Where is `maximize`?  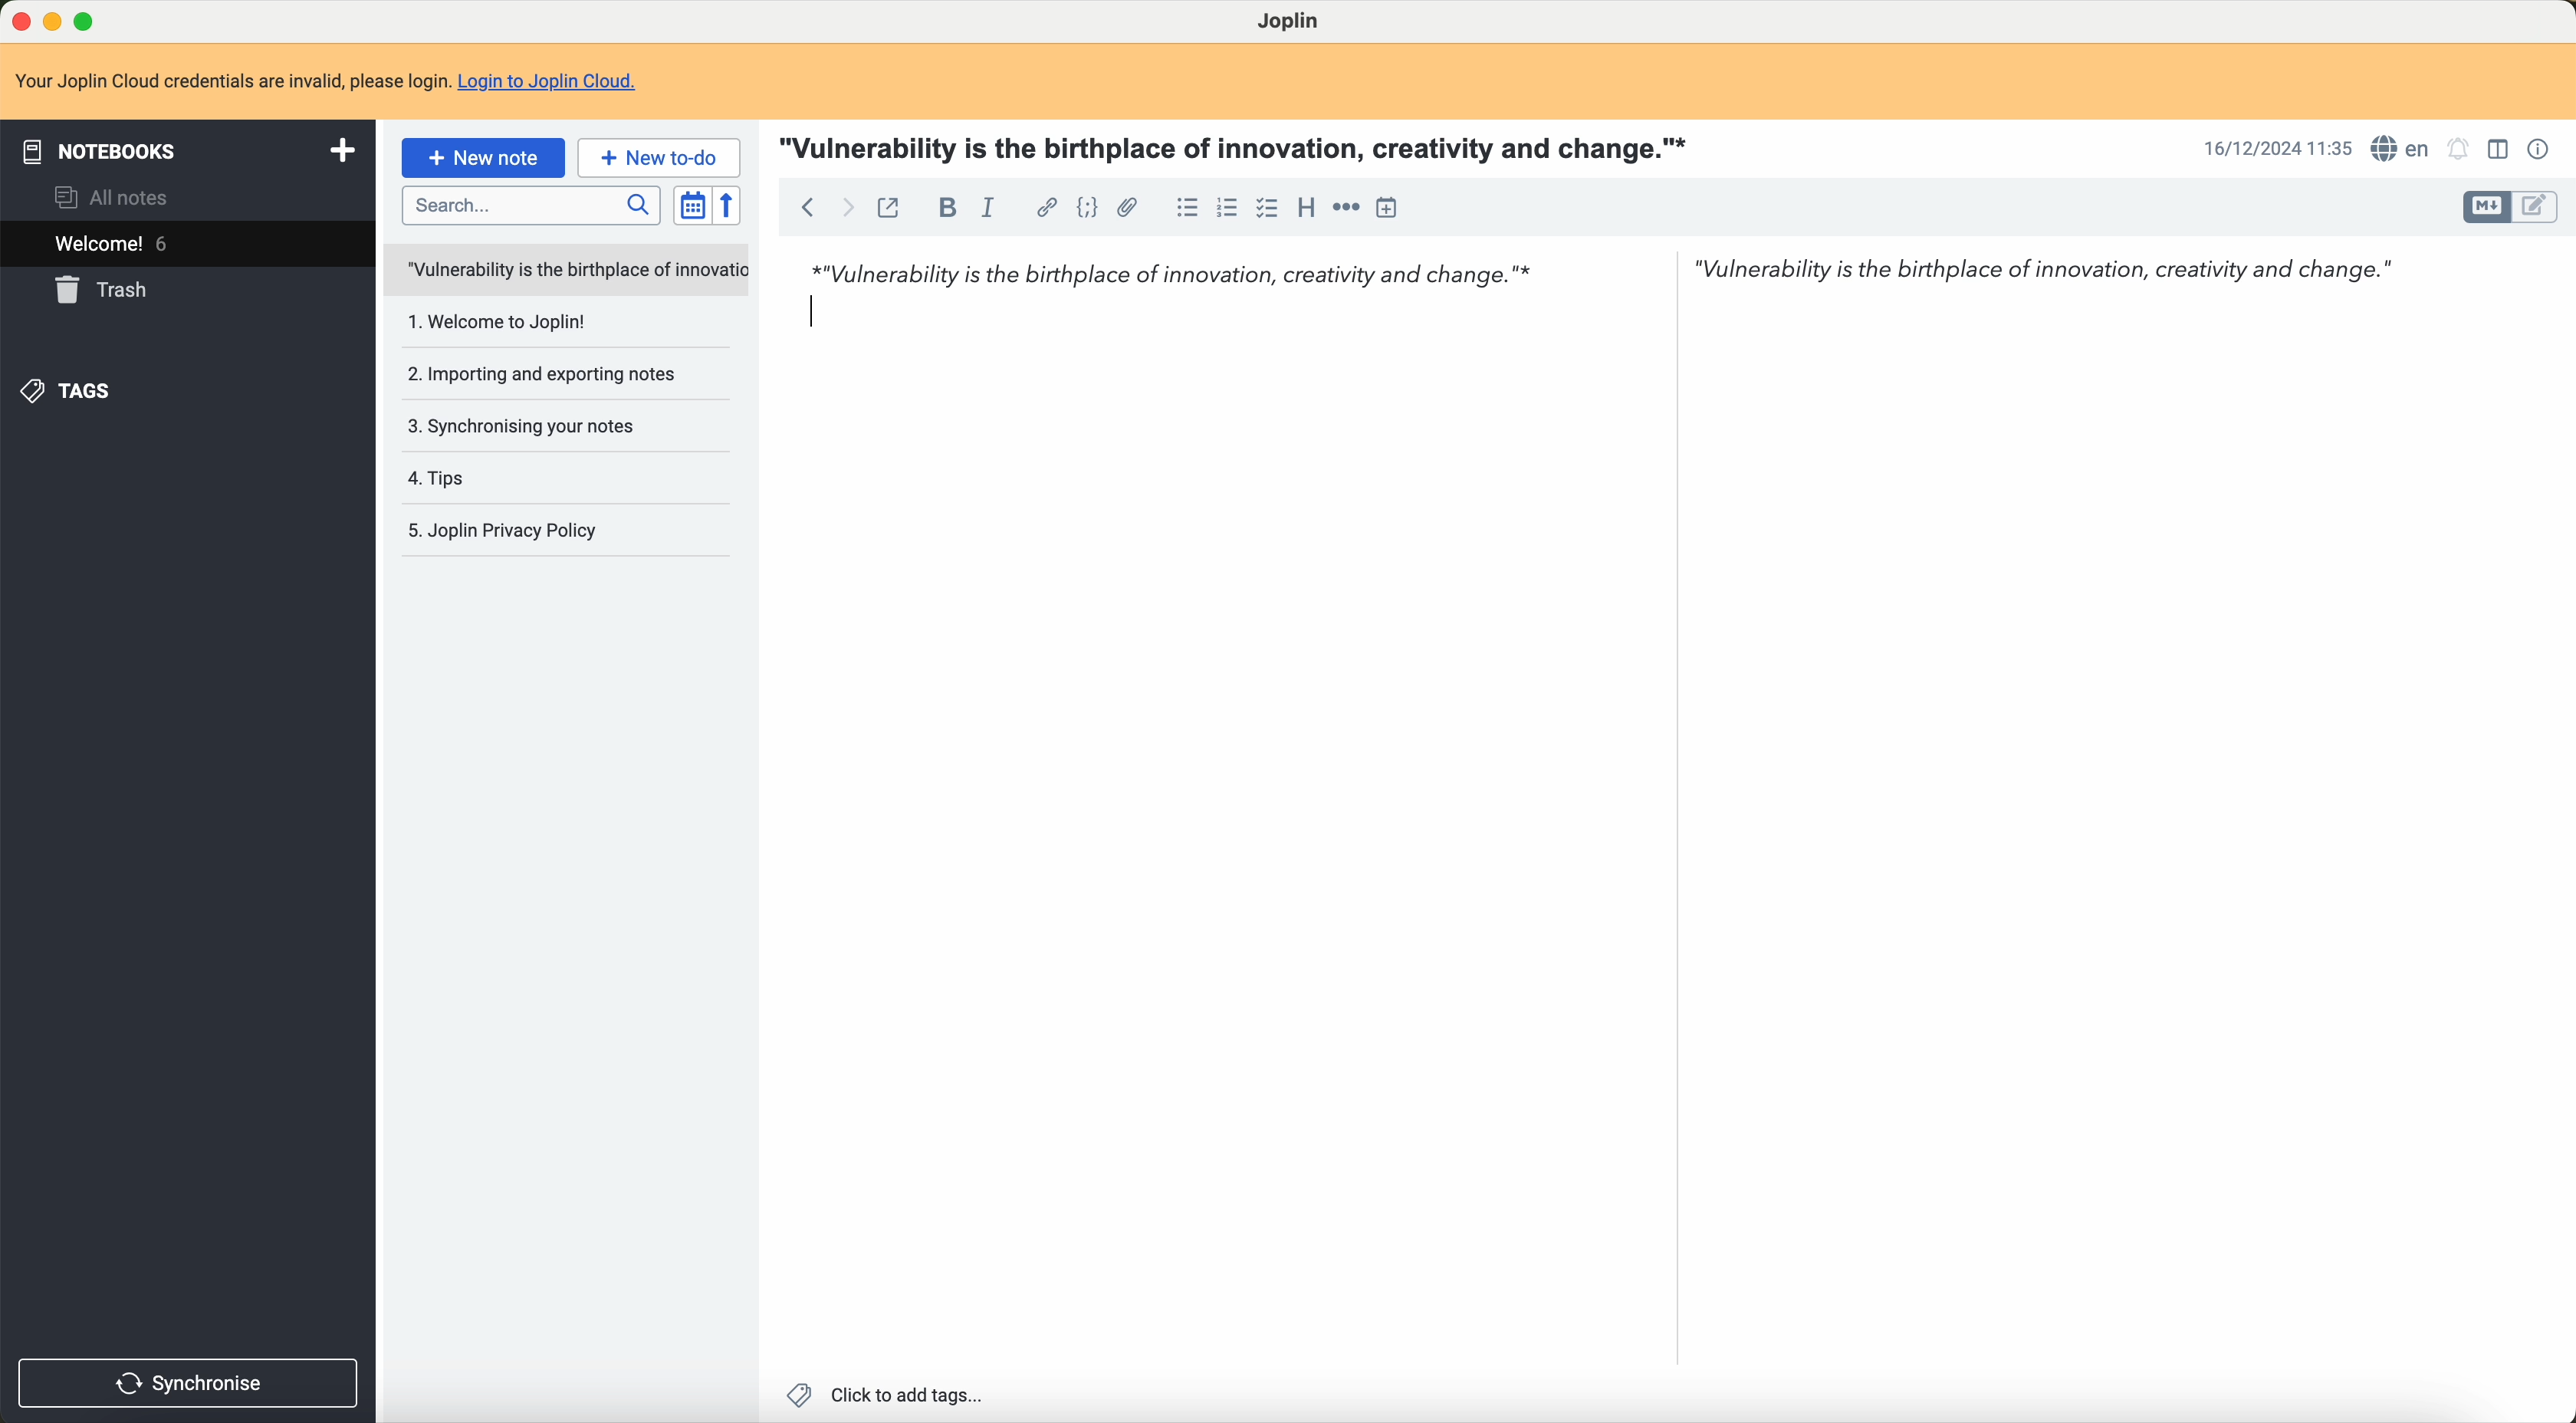 maximize is located at coordinates (88, 18).